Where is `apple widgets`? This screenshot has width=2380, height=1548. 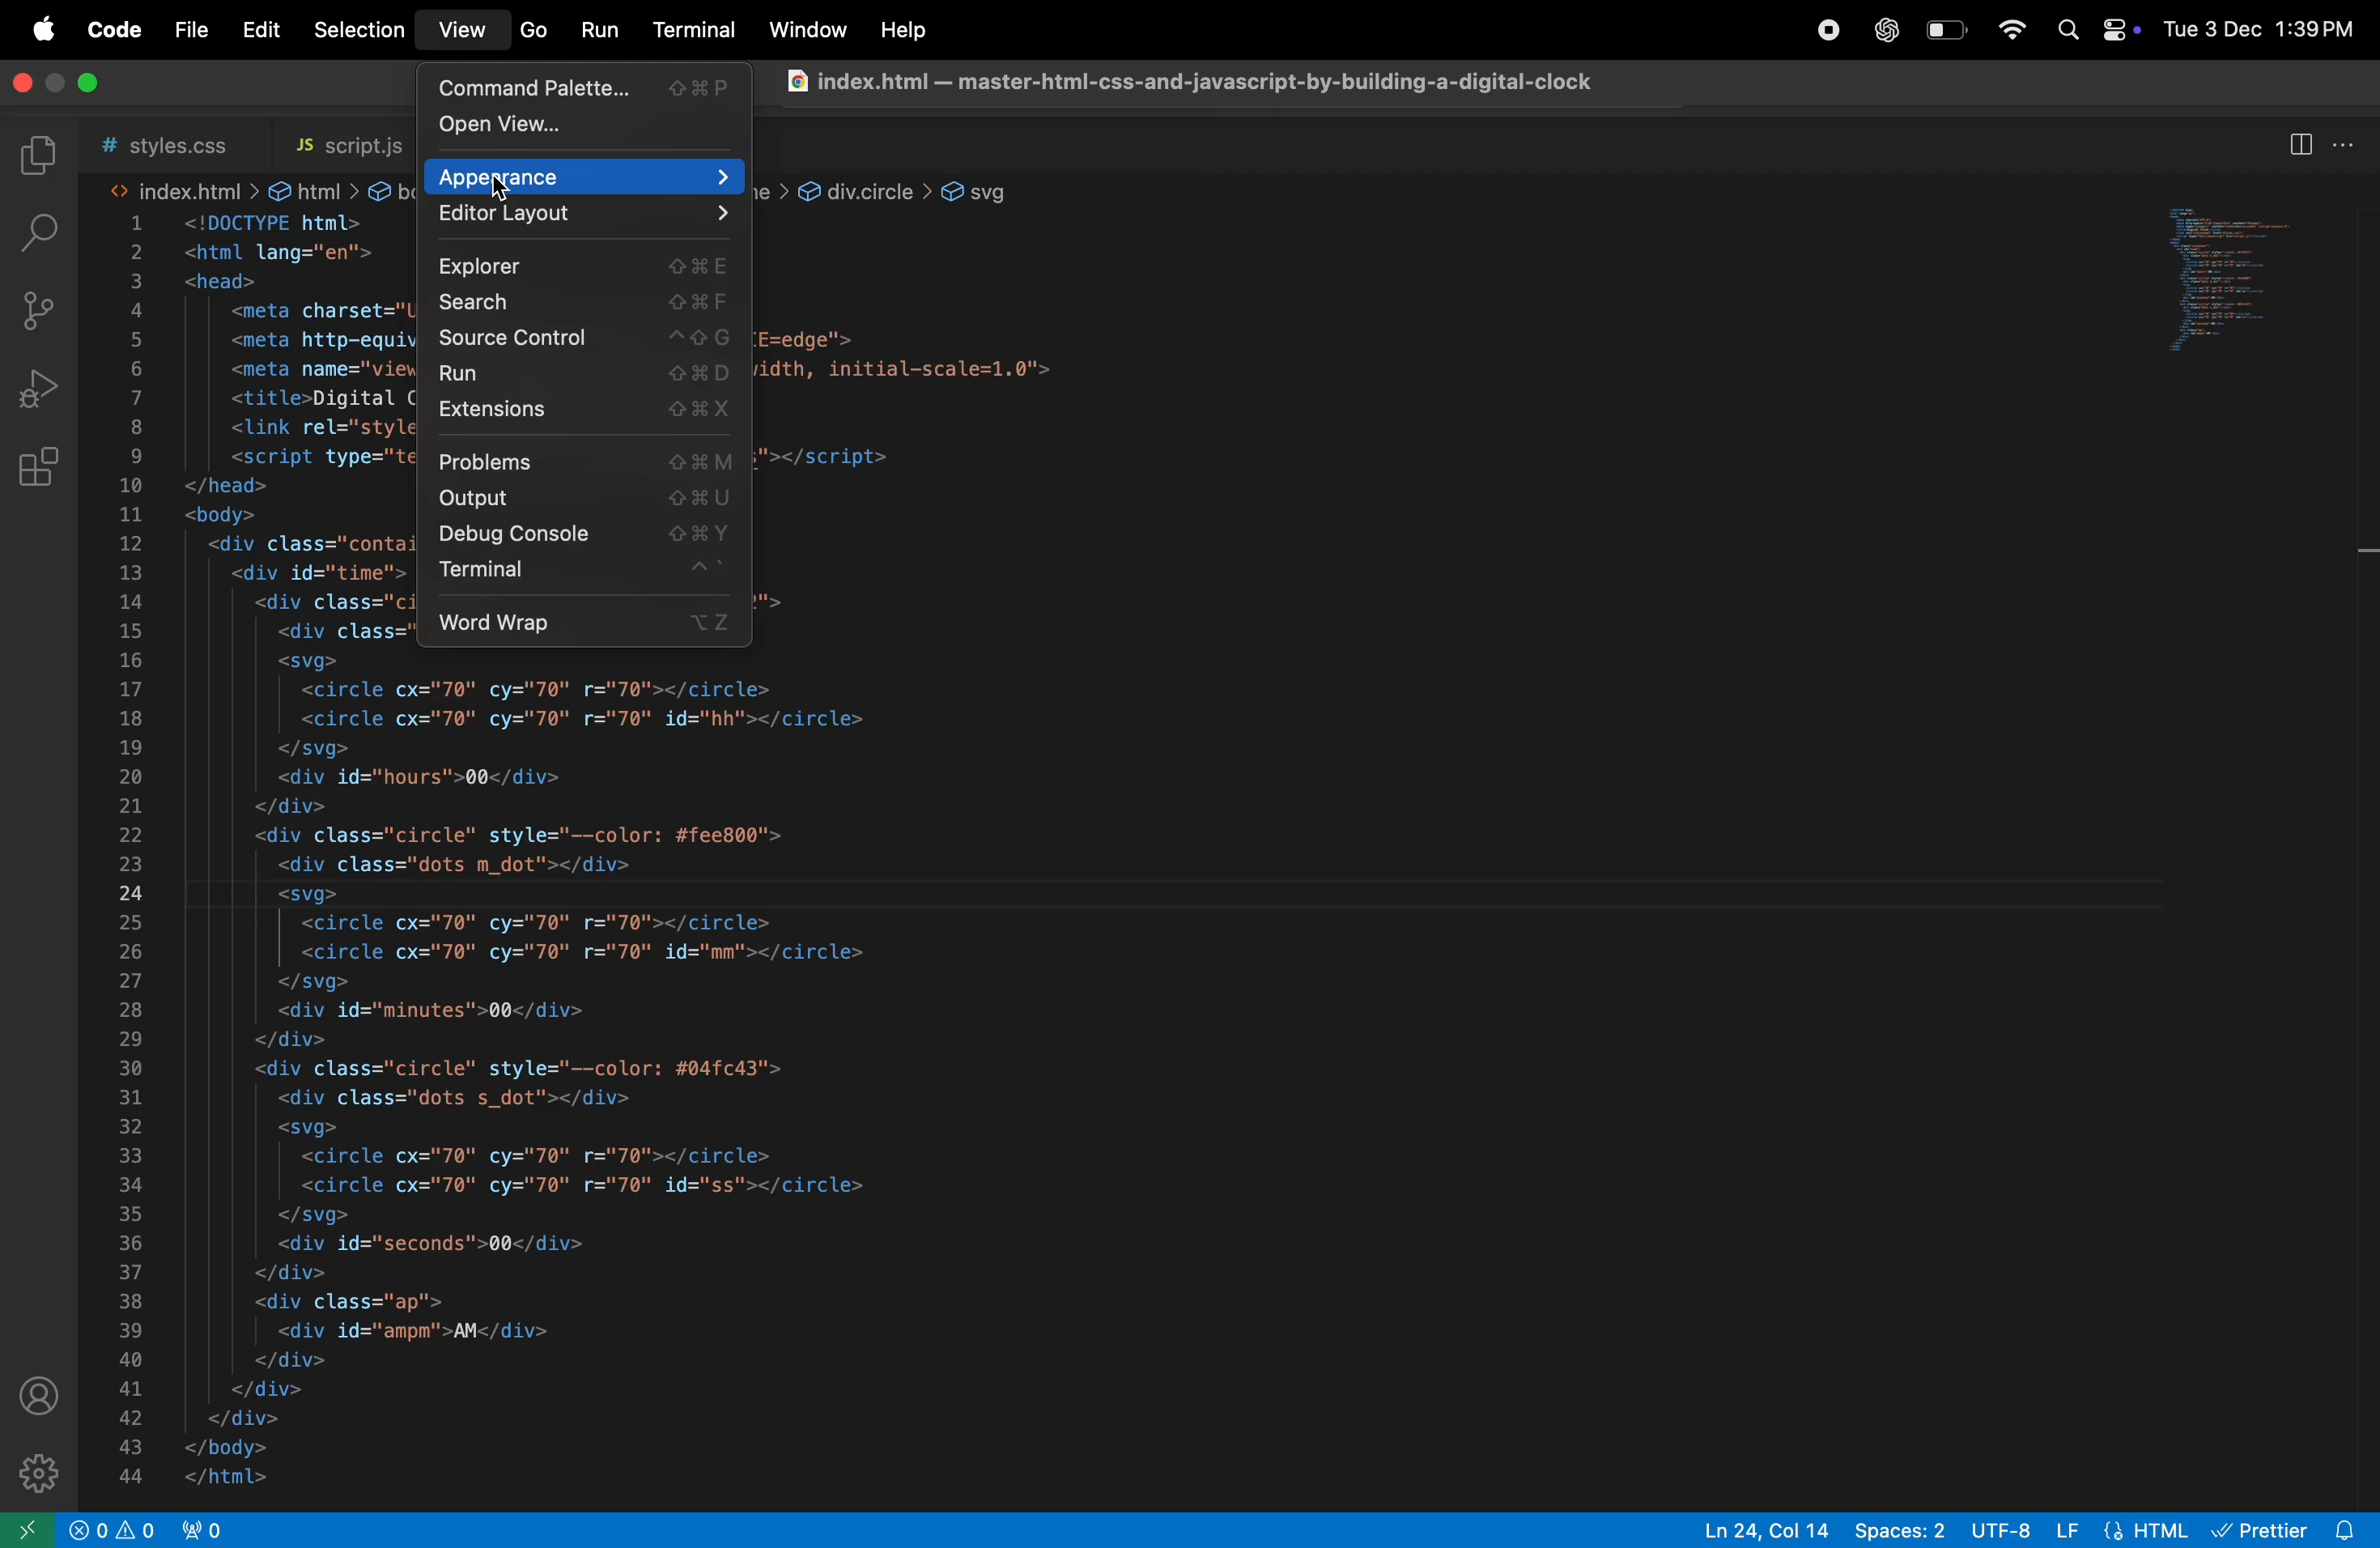
apple widgets is located at coordinates (2093, 28).